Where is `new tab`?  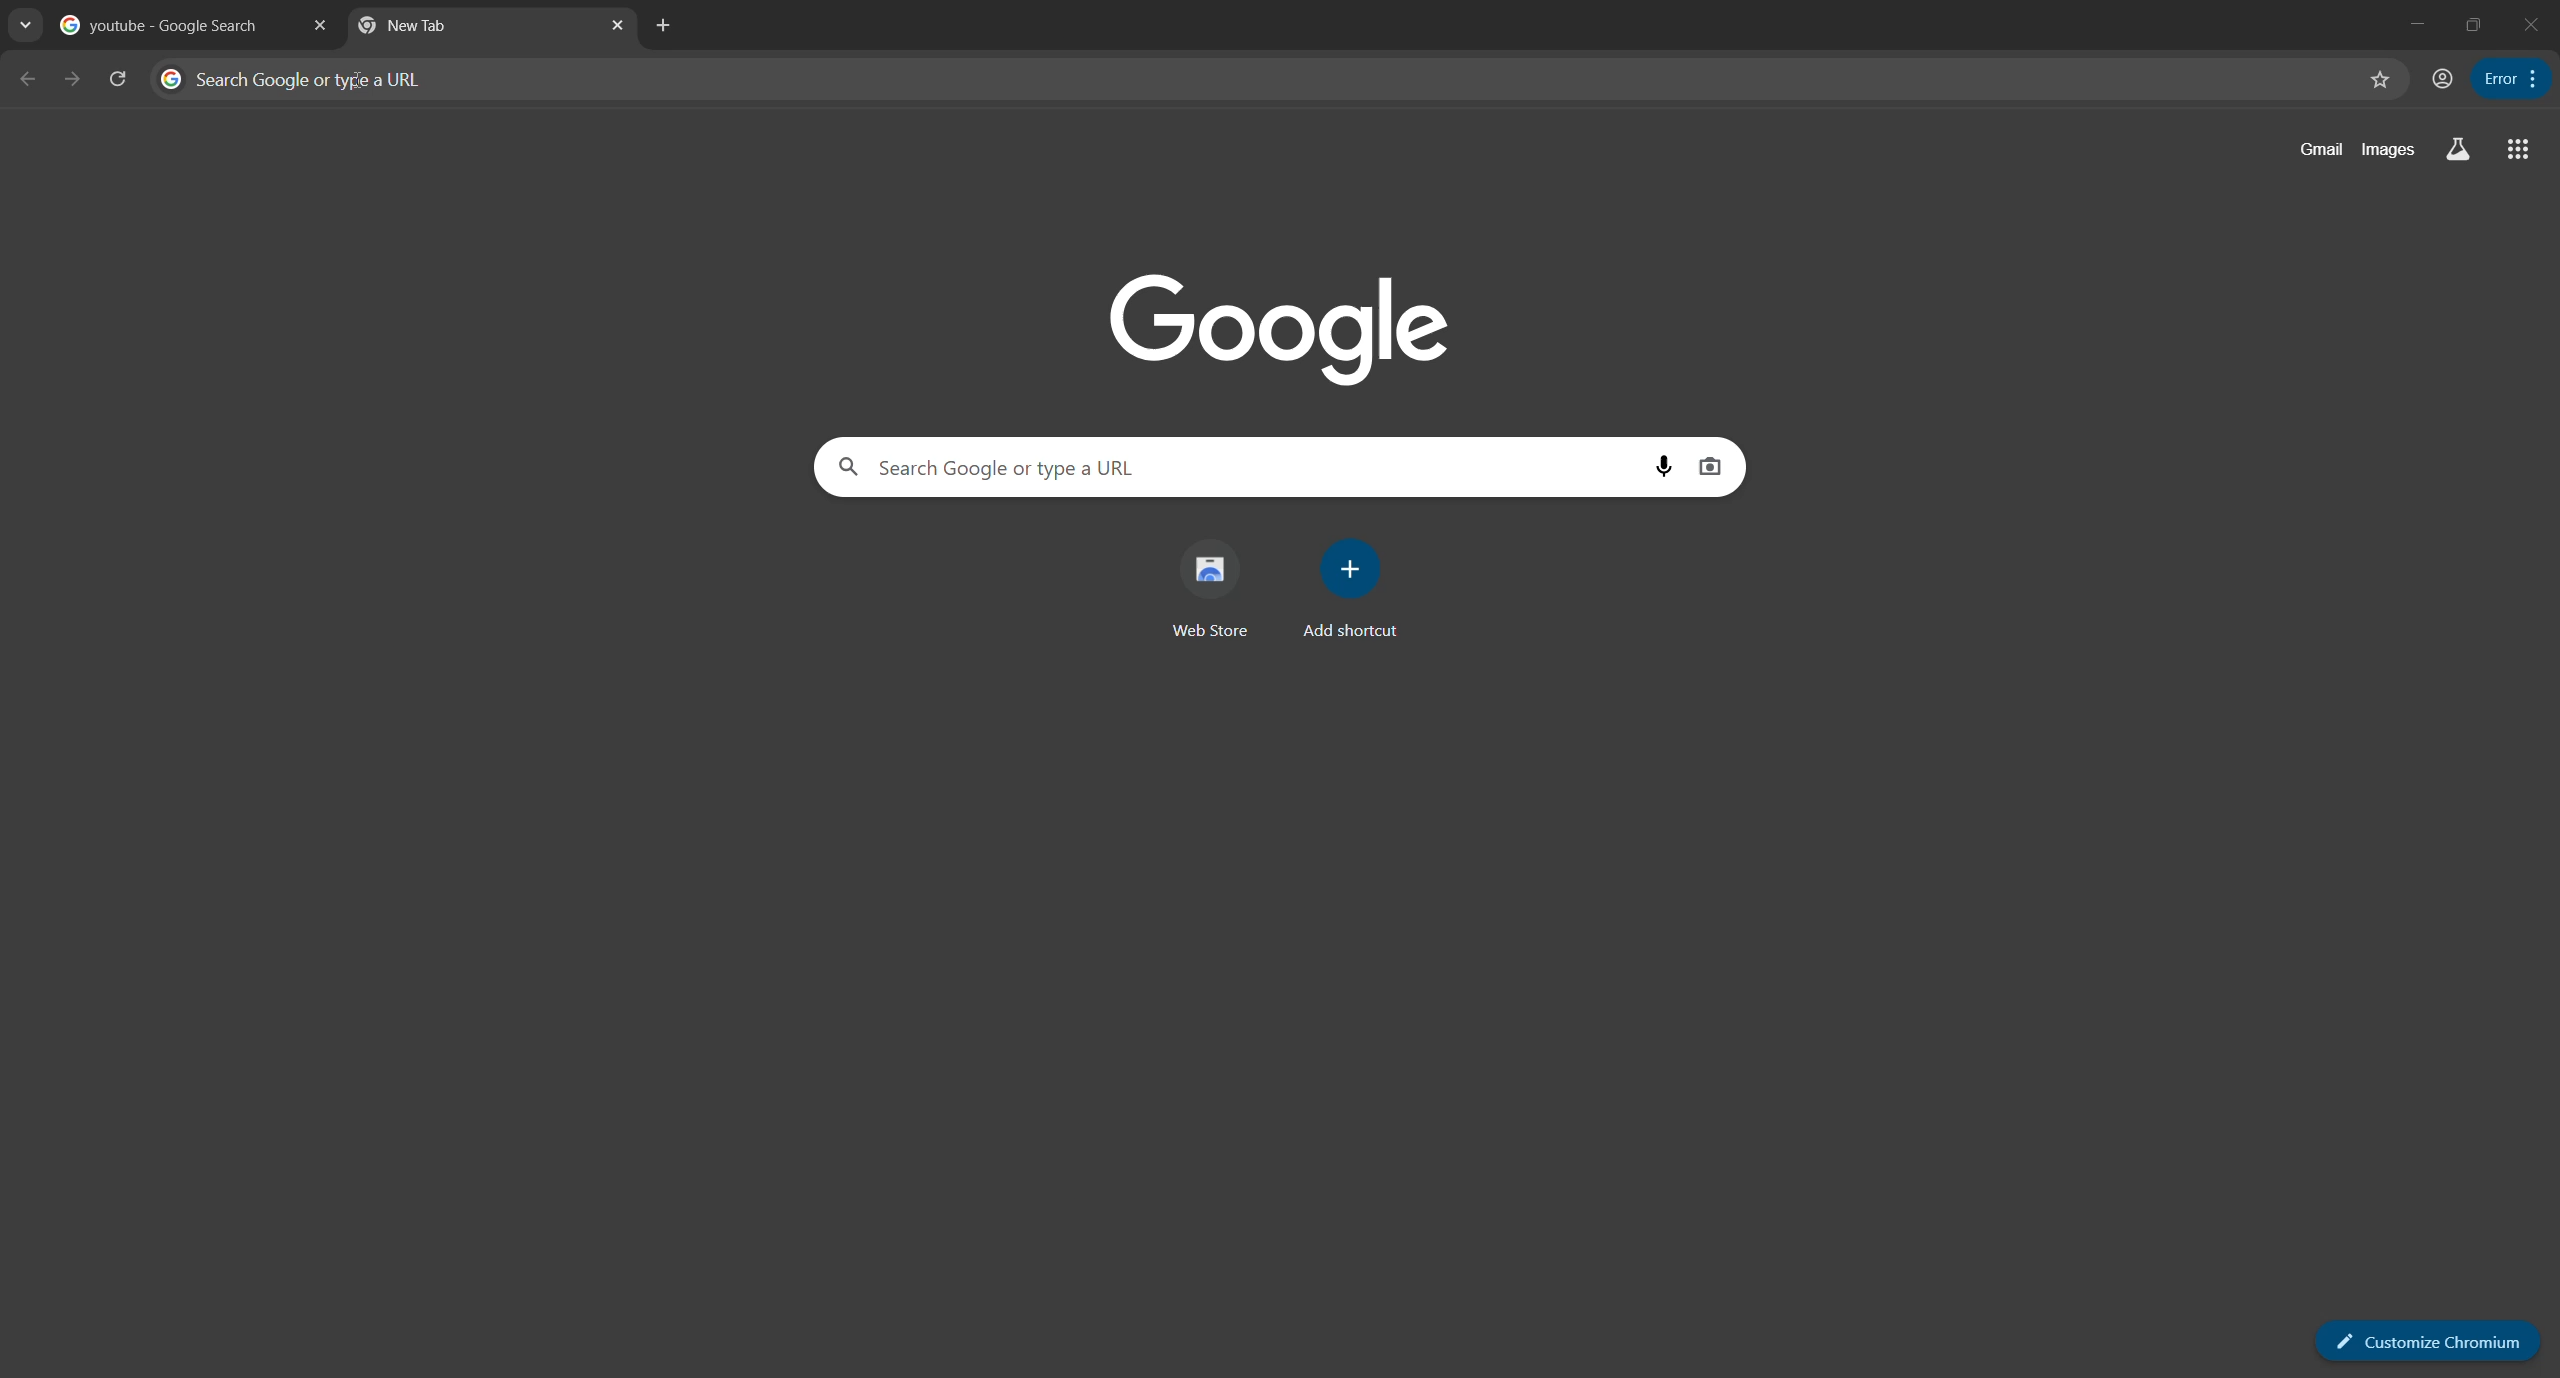
new tab is located at coordinates (665, 26).